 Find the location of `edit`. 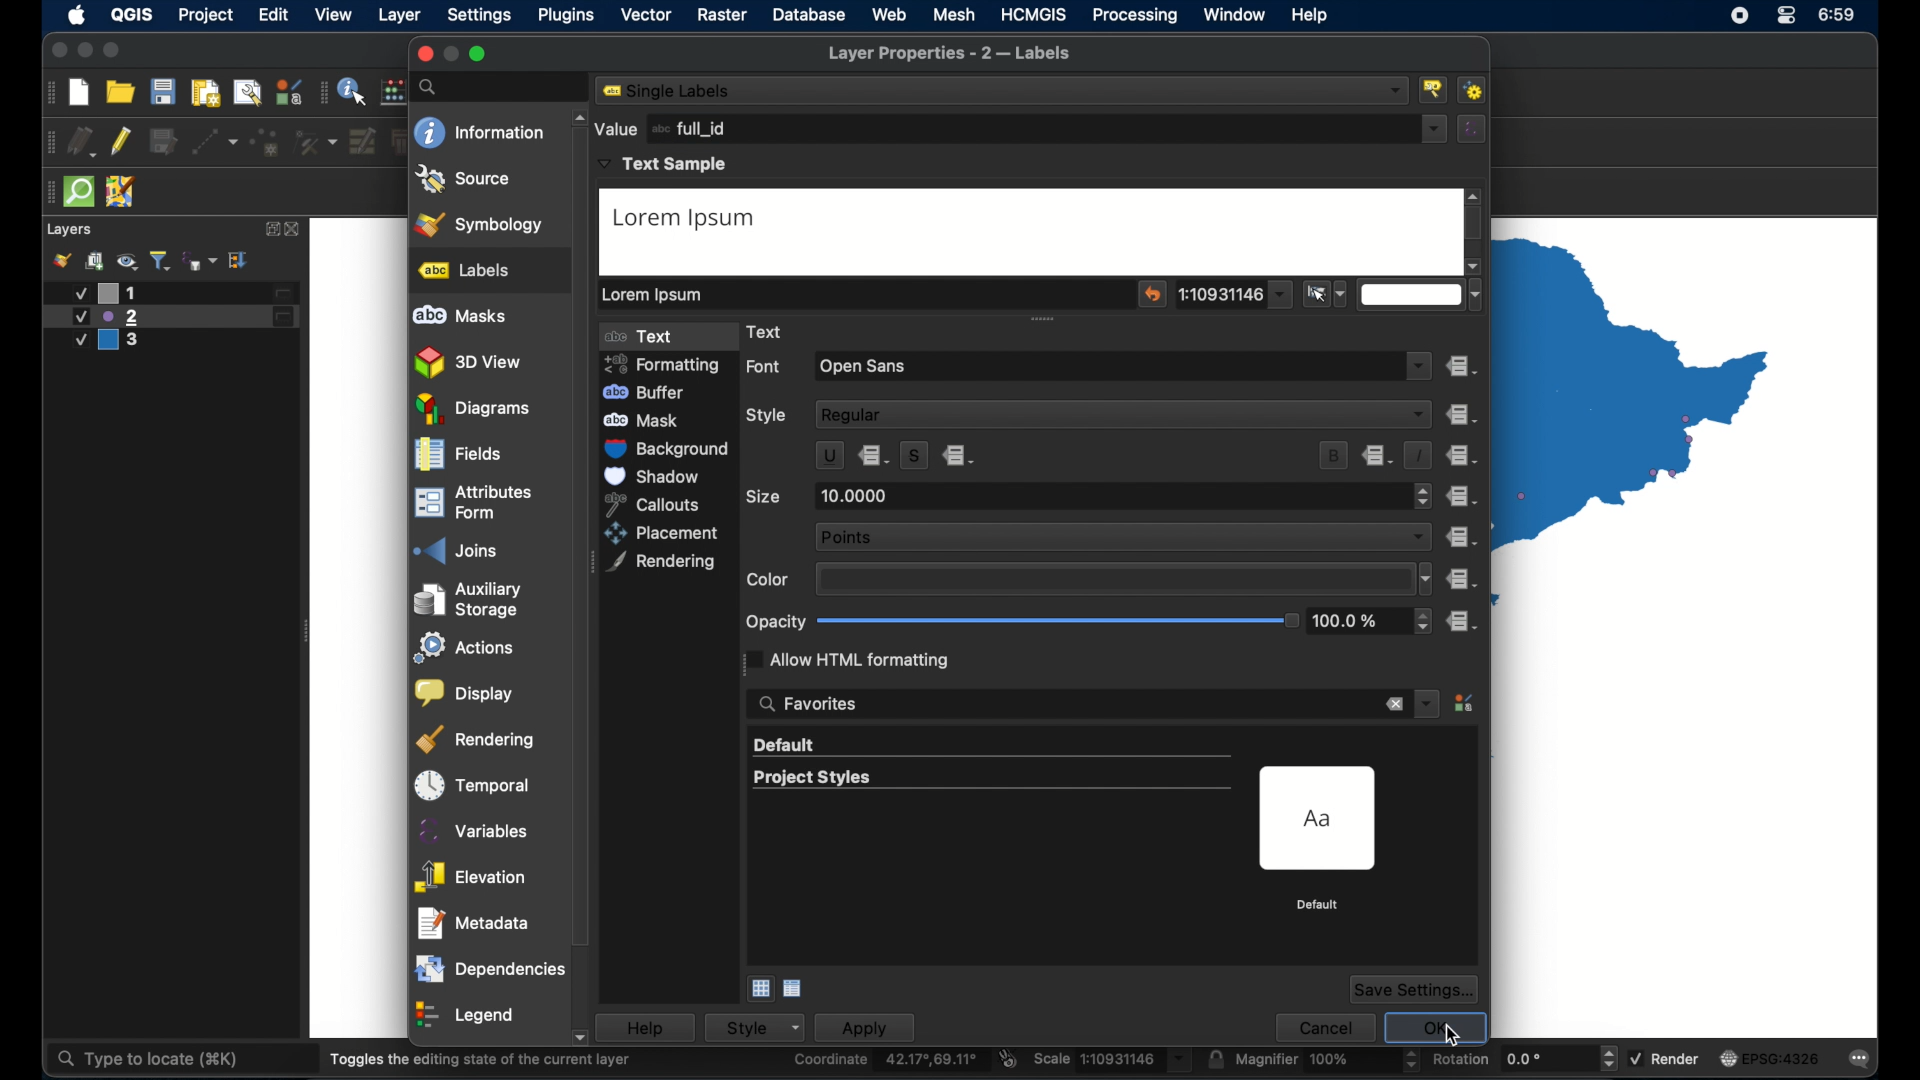

edit is located at coordinates (275, 14).